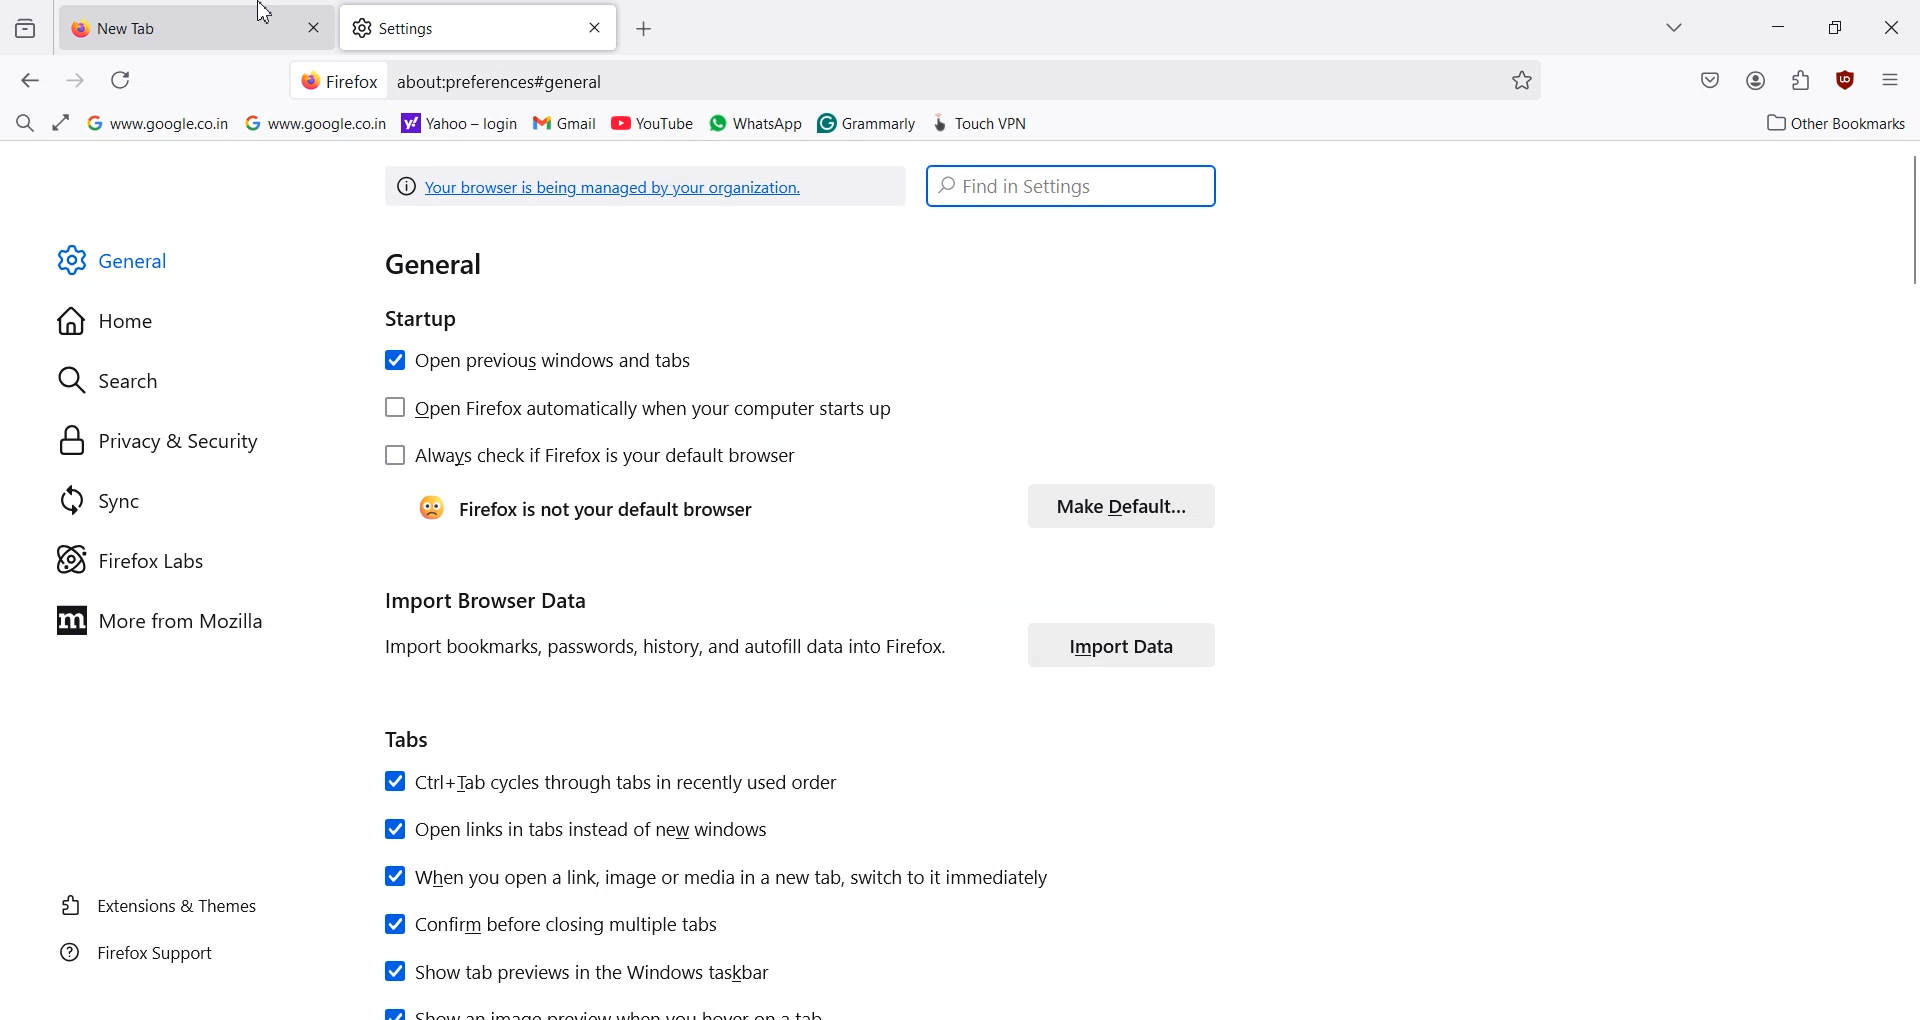 The height and width of the screenshot is (1020, 1920). What do you see at coordinates (167, 620) in the screenshot?
I see `More from Mozilla` at bounding box center [167, 620].